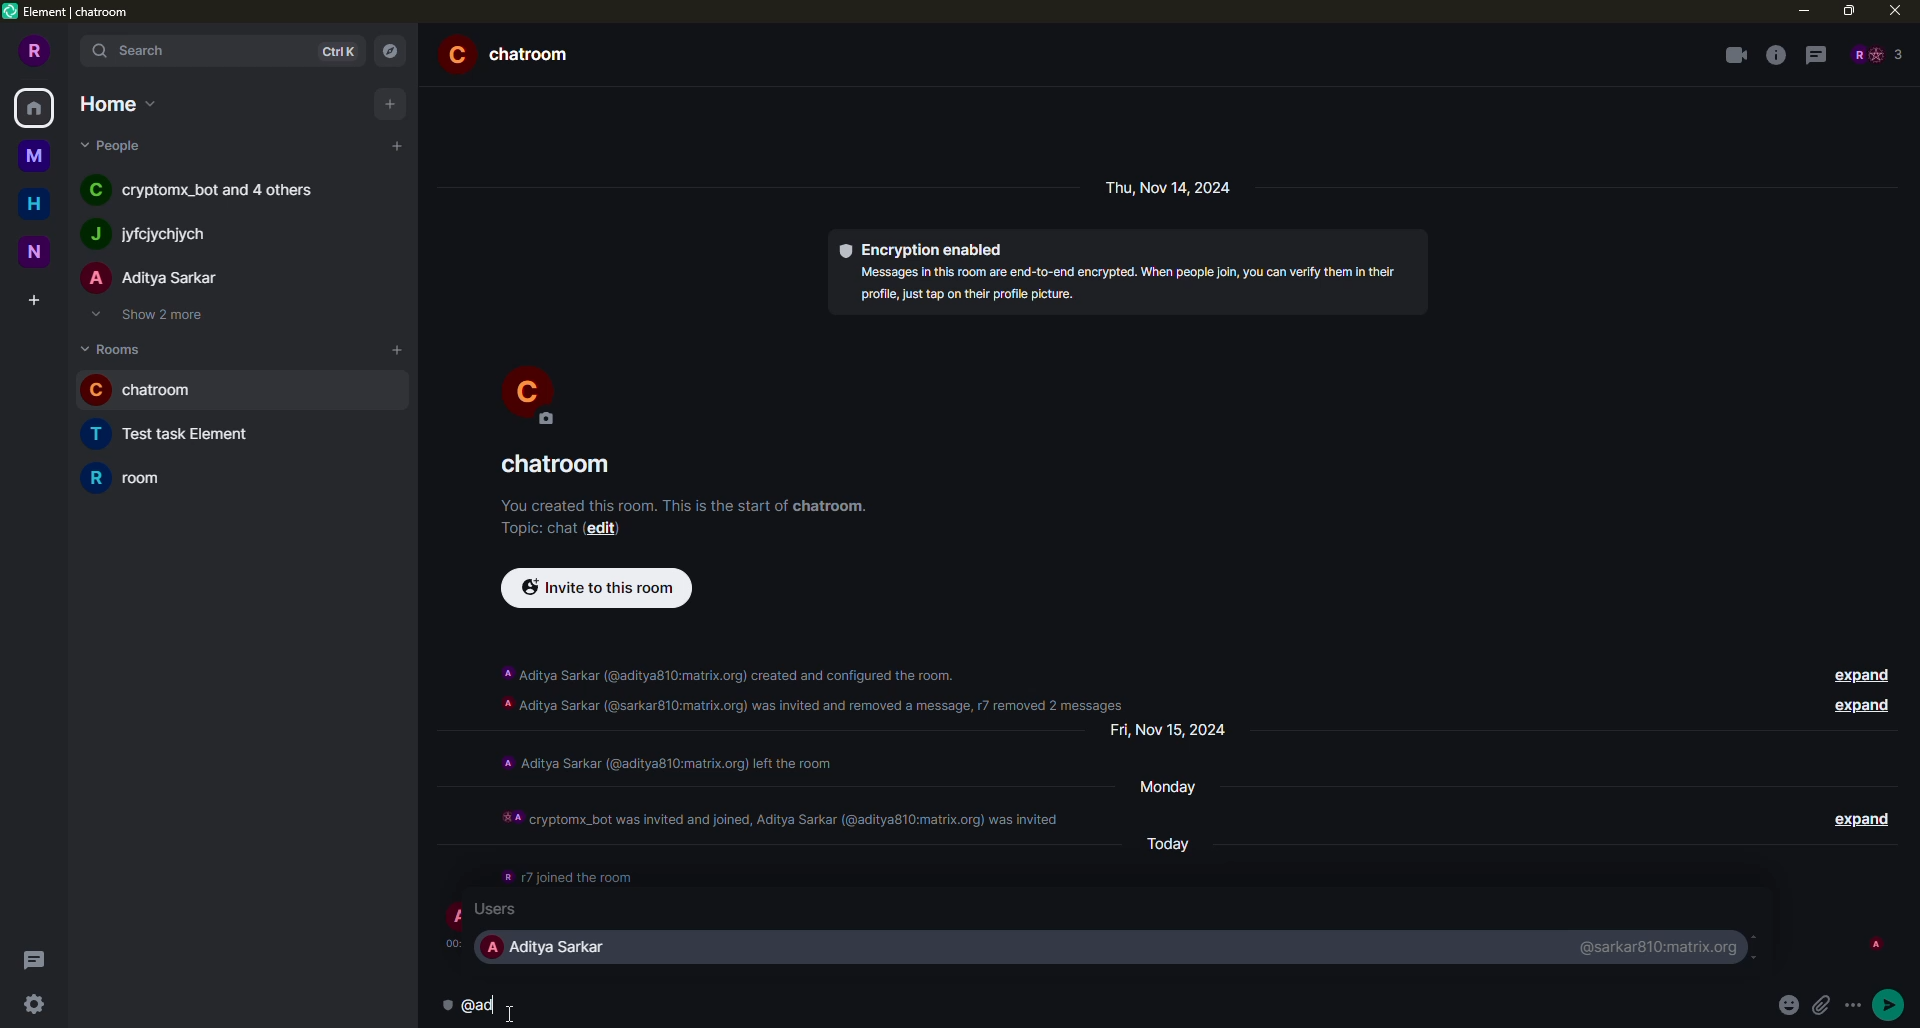  I want to click on add, so click(387, 103).